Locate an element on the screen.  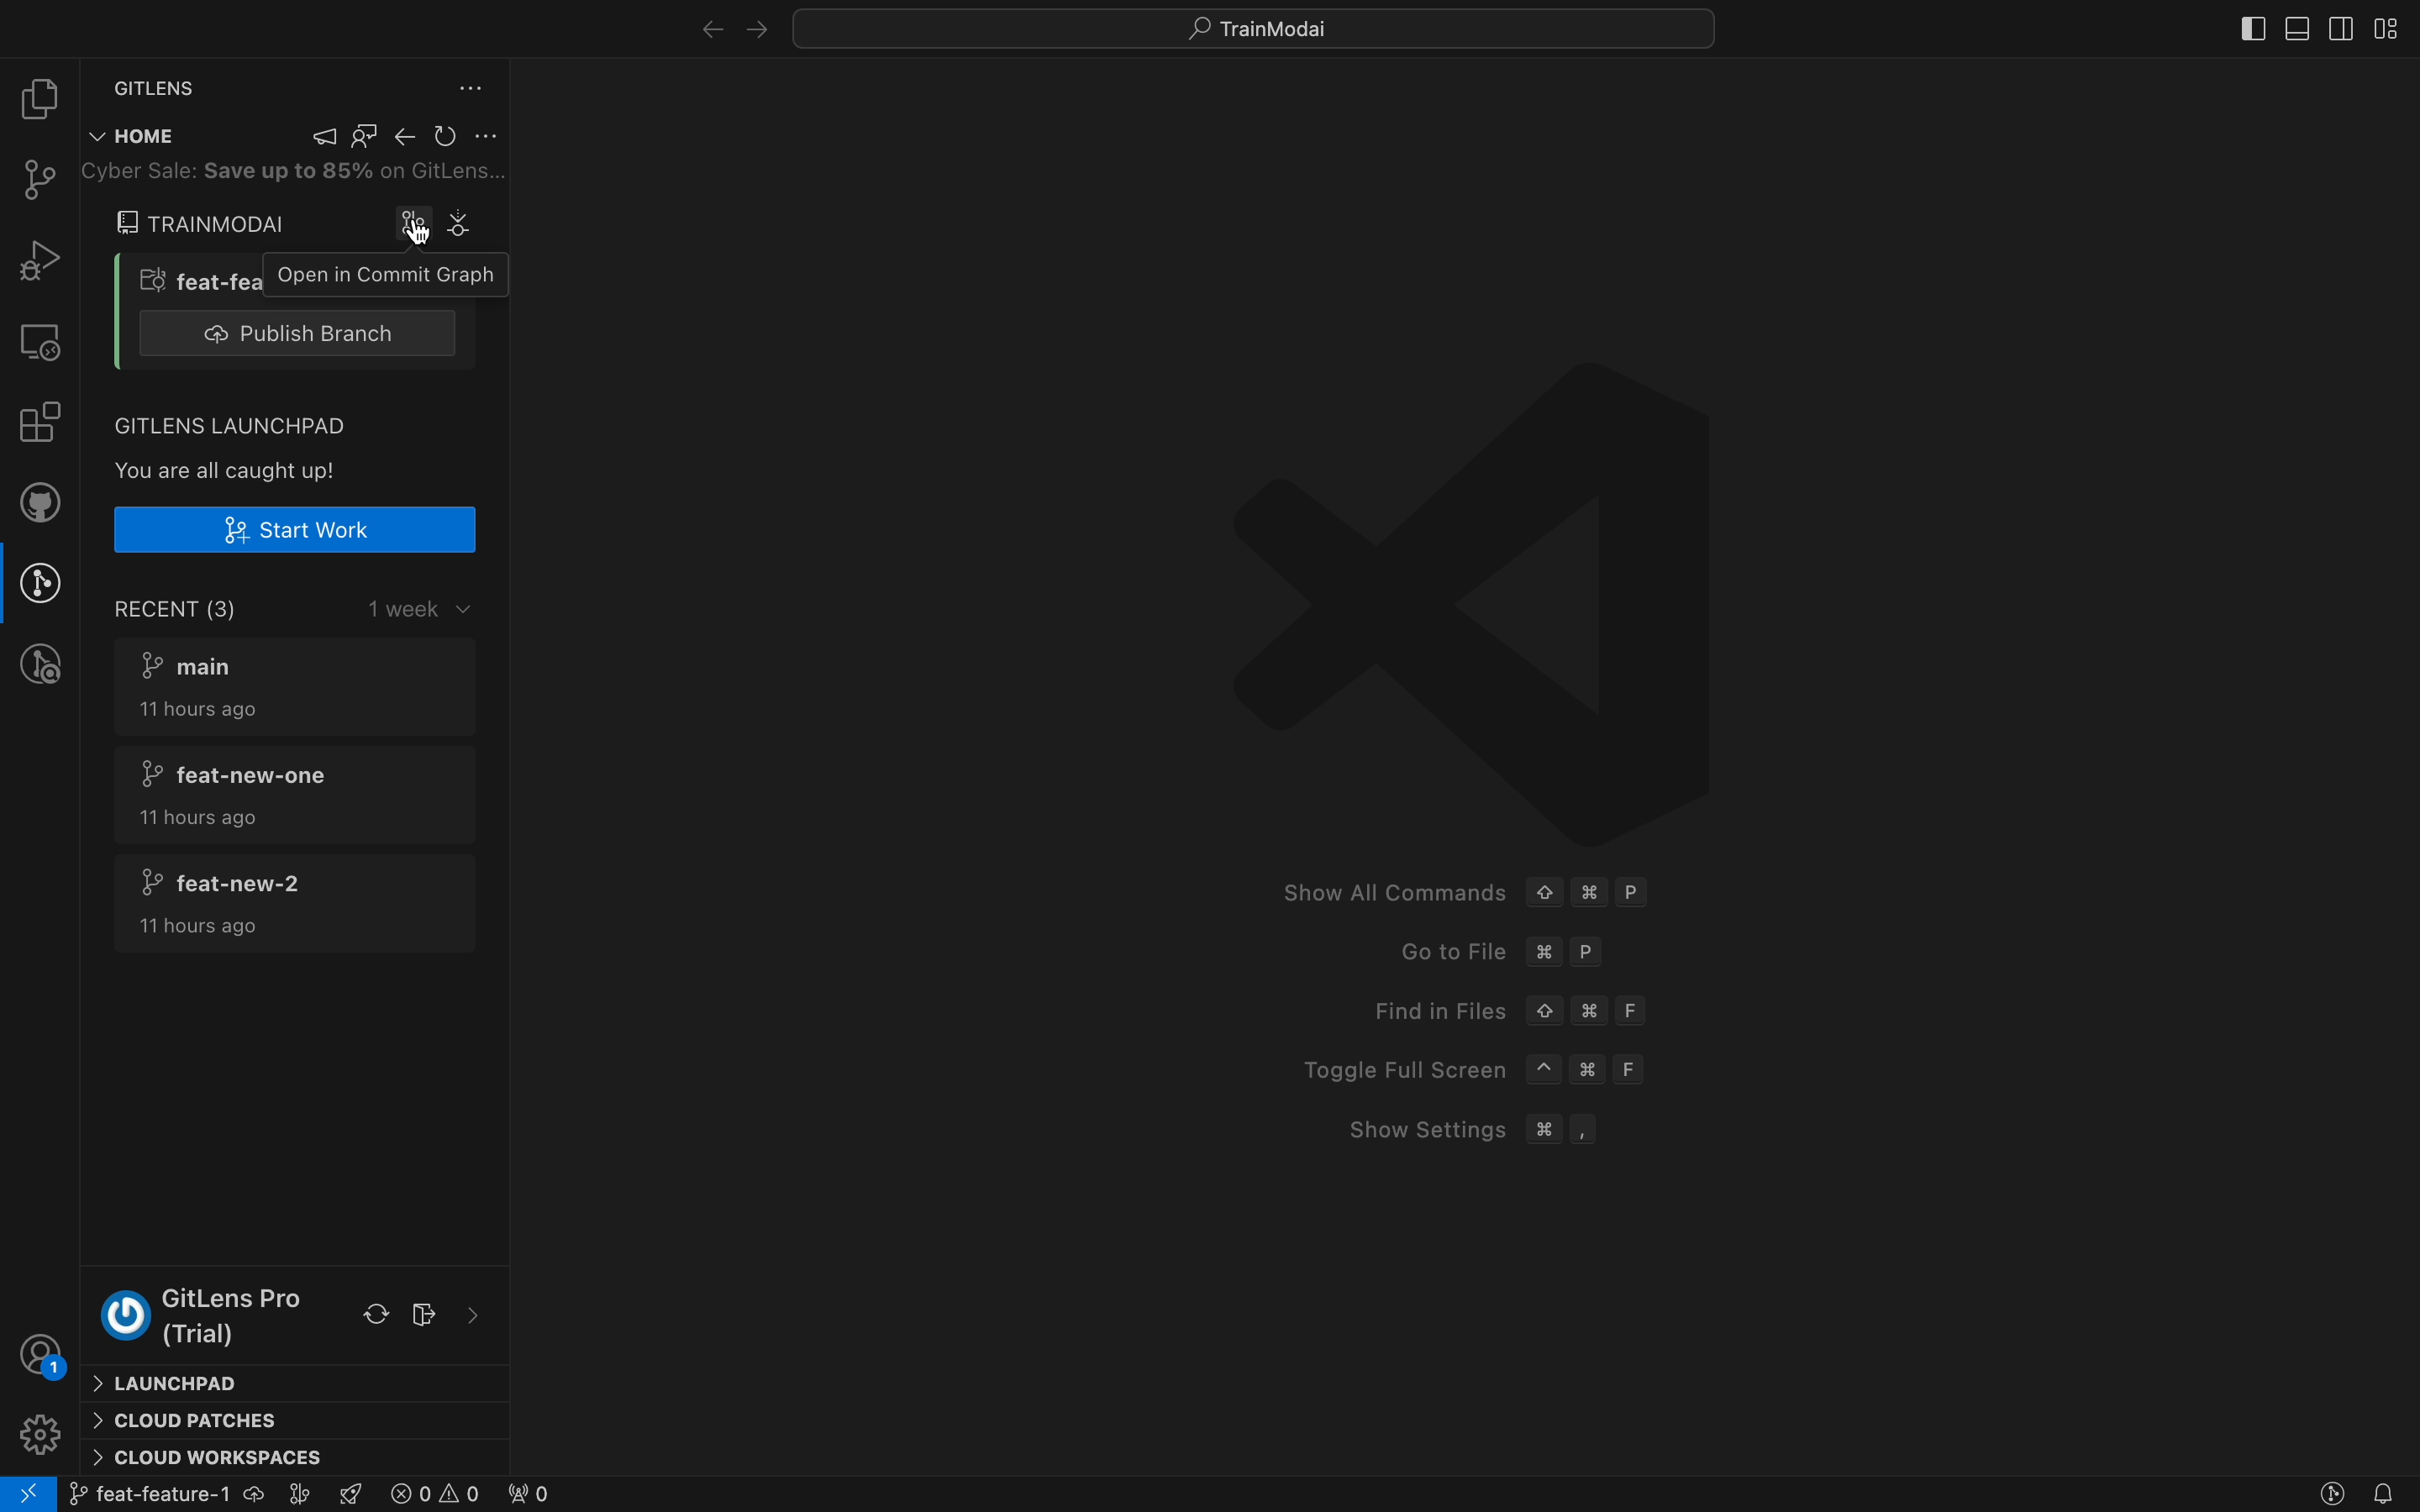
cloud pathches is located at coordinates (296, 1422).